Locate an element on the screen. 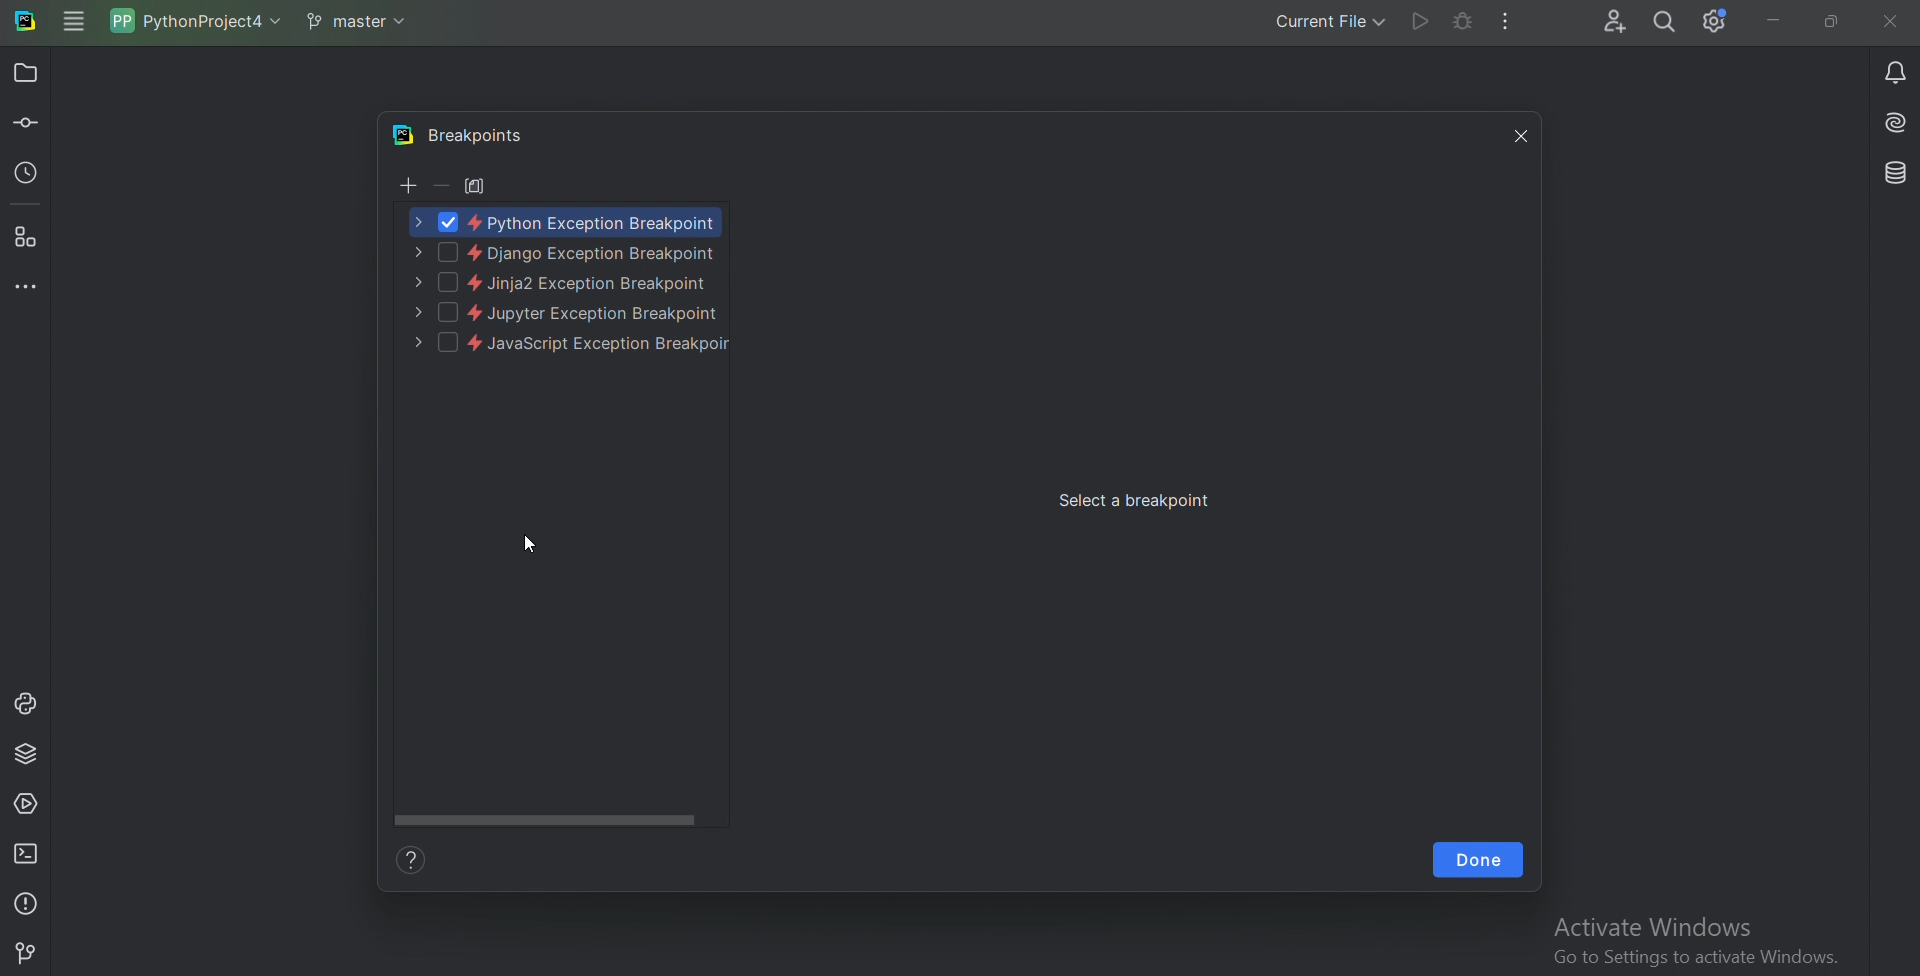 This screenshot has height=976, width=1920. Breakpoints is located at coordinates (482, 135).